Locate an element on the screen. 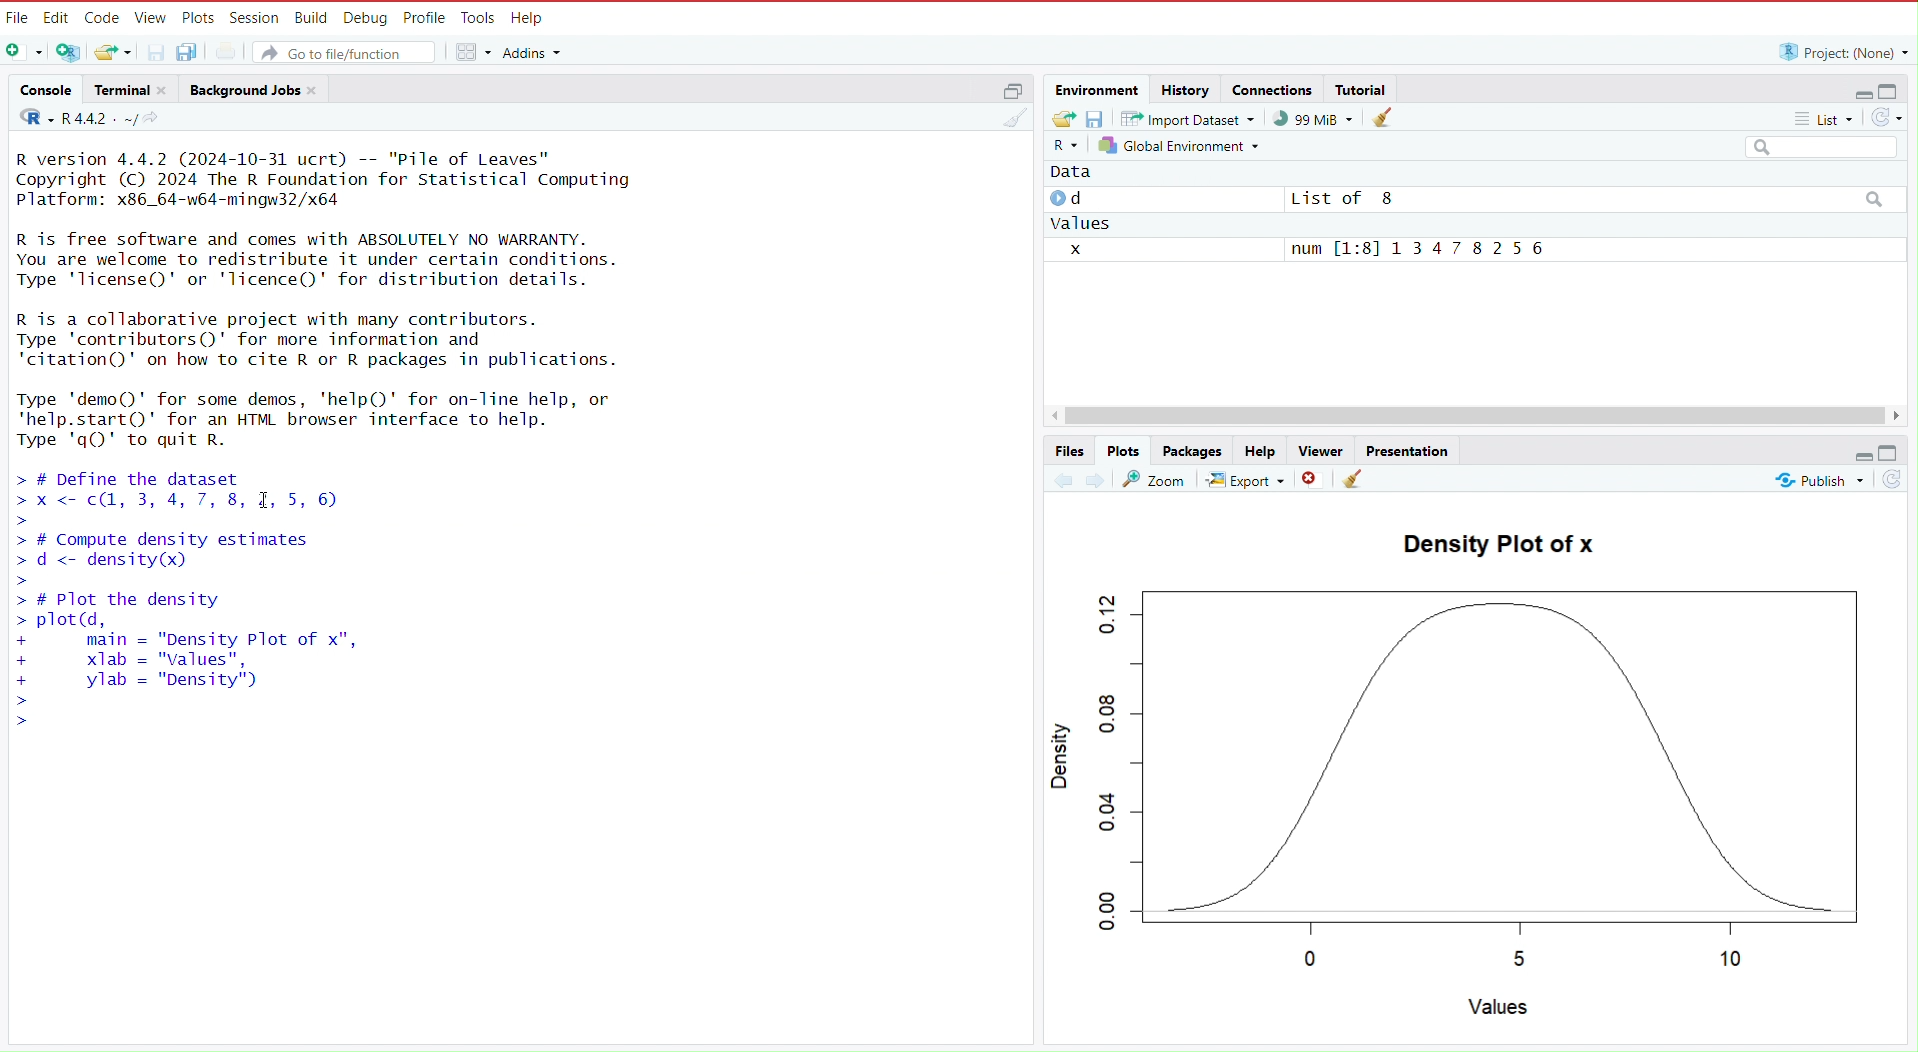 This screenshot has height=1052, width=1918. load workspace is located at coordinates (1061, 119).